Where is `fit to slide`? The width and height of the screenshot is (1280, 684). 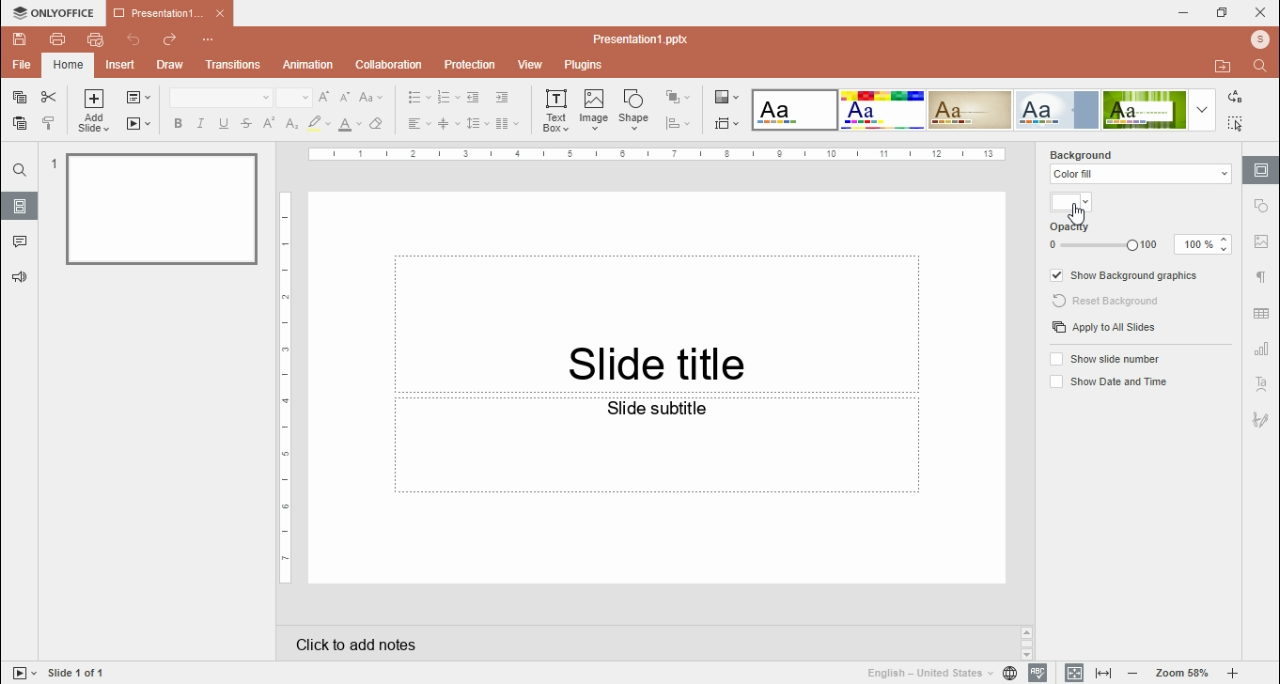
fit to slide is located at coordinates (1103, 674).